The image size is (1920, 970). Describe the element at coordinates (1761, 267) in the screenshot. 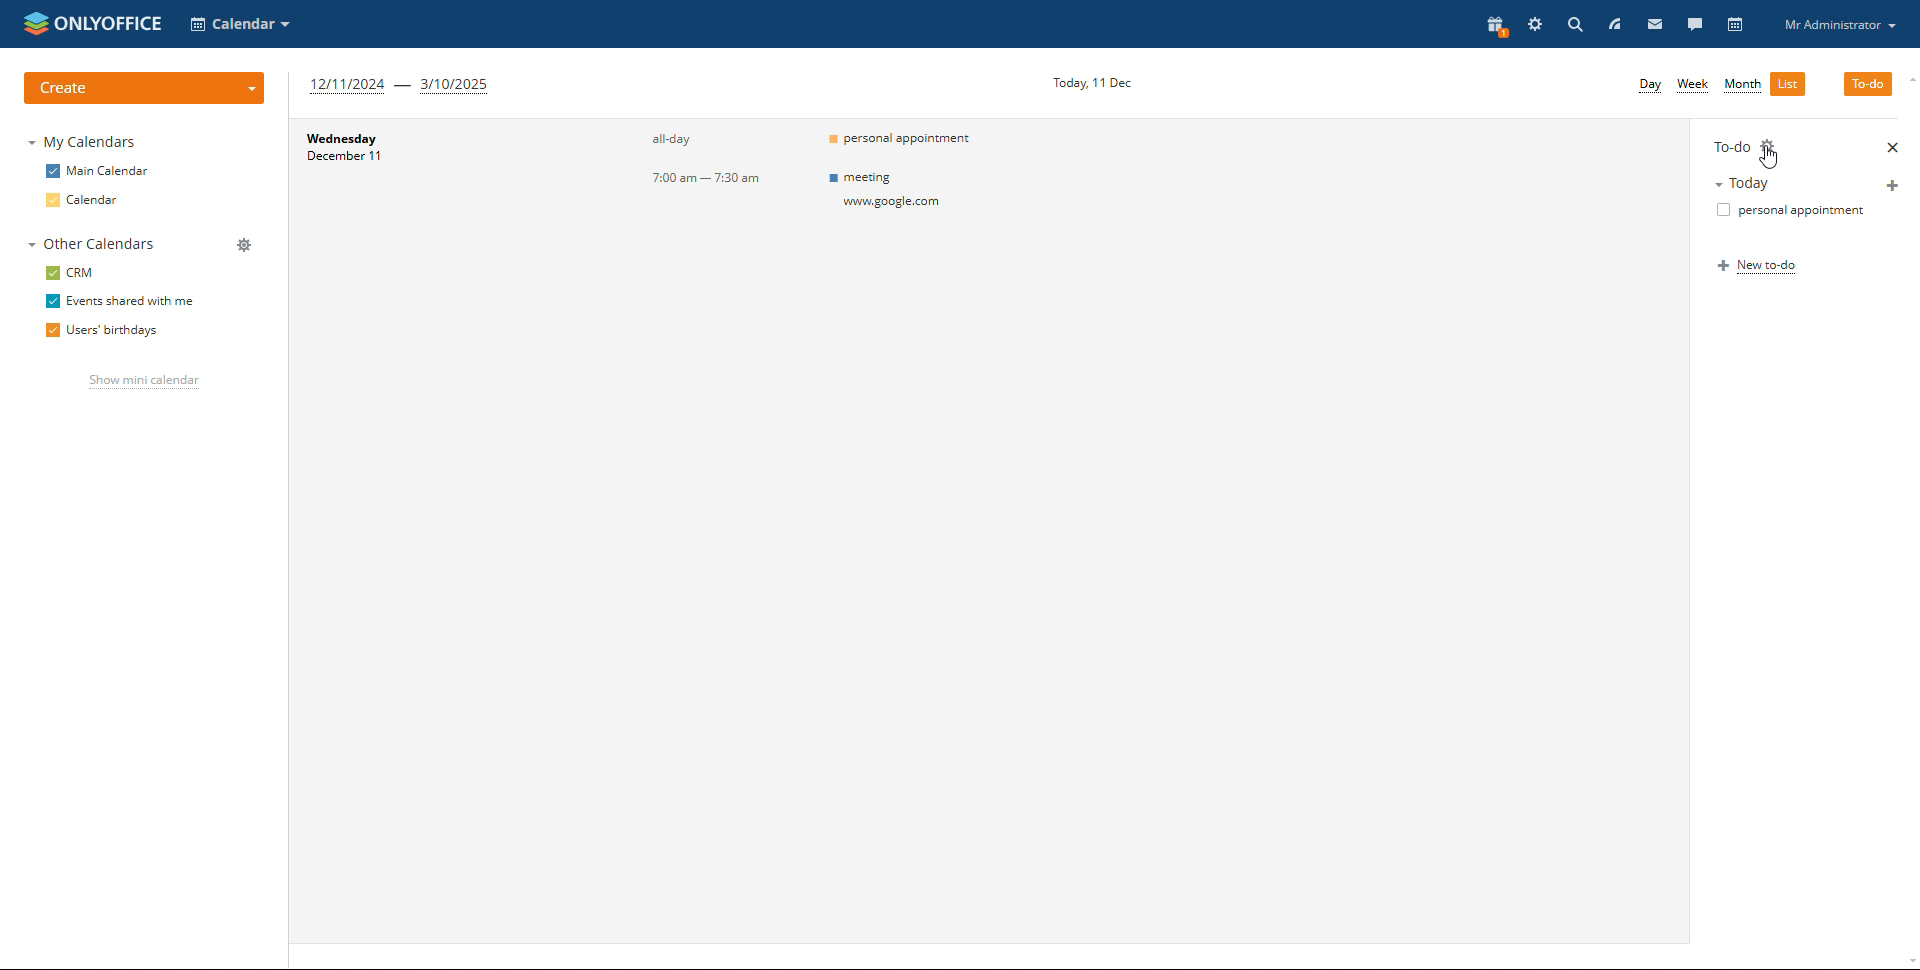

I see `new to-do` at that location.